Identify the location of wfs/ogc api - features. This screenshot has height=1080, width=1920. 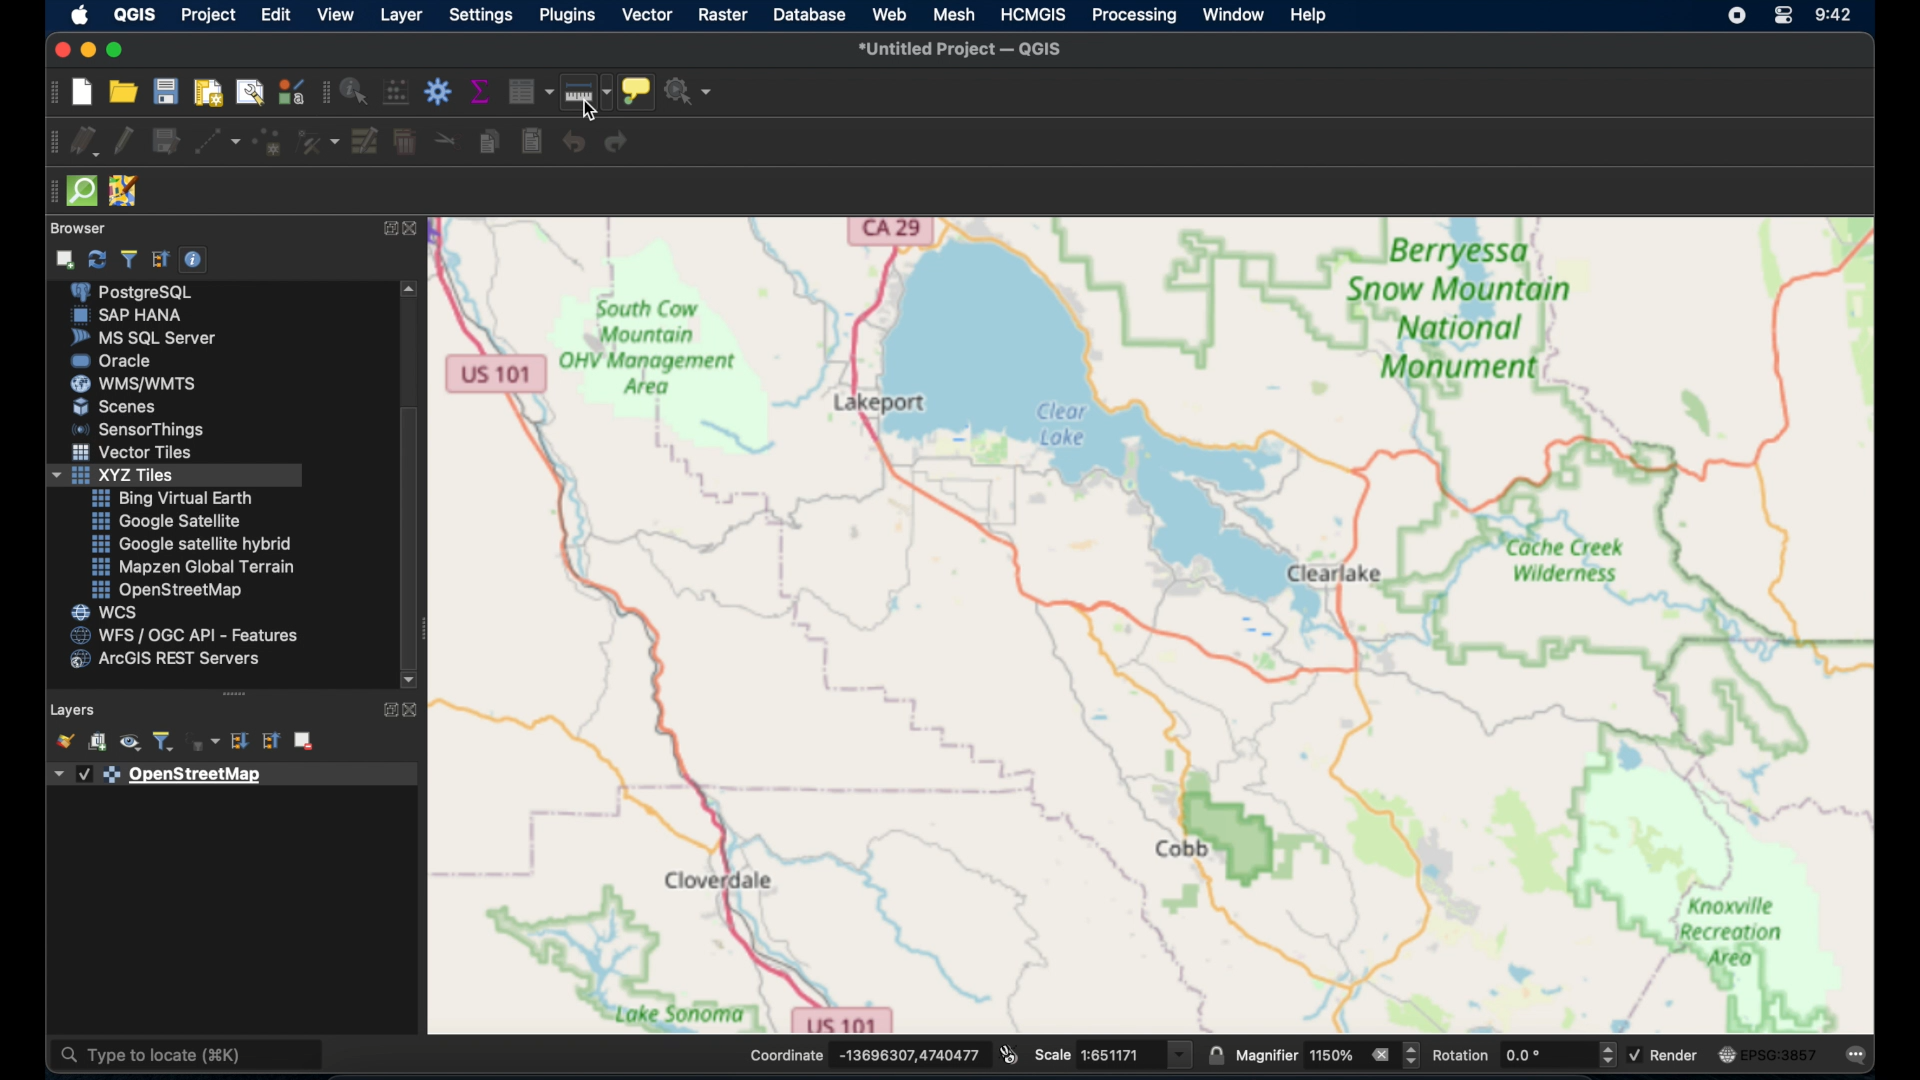
(184, 635).